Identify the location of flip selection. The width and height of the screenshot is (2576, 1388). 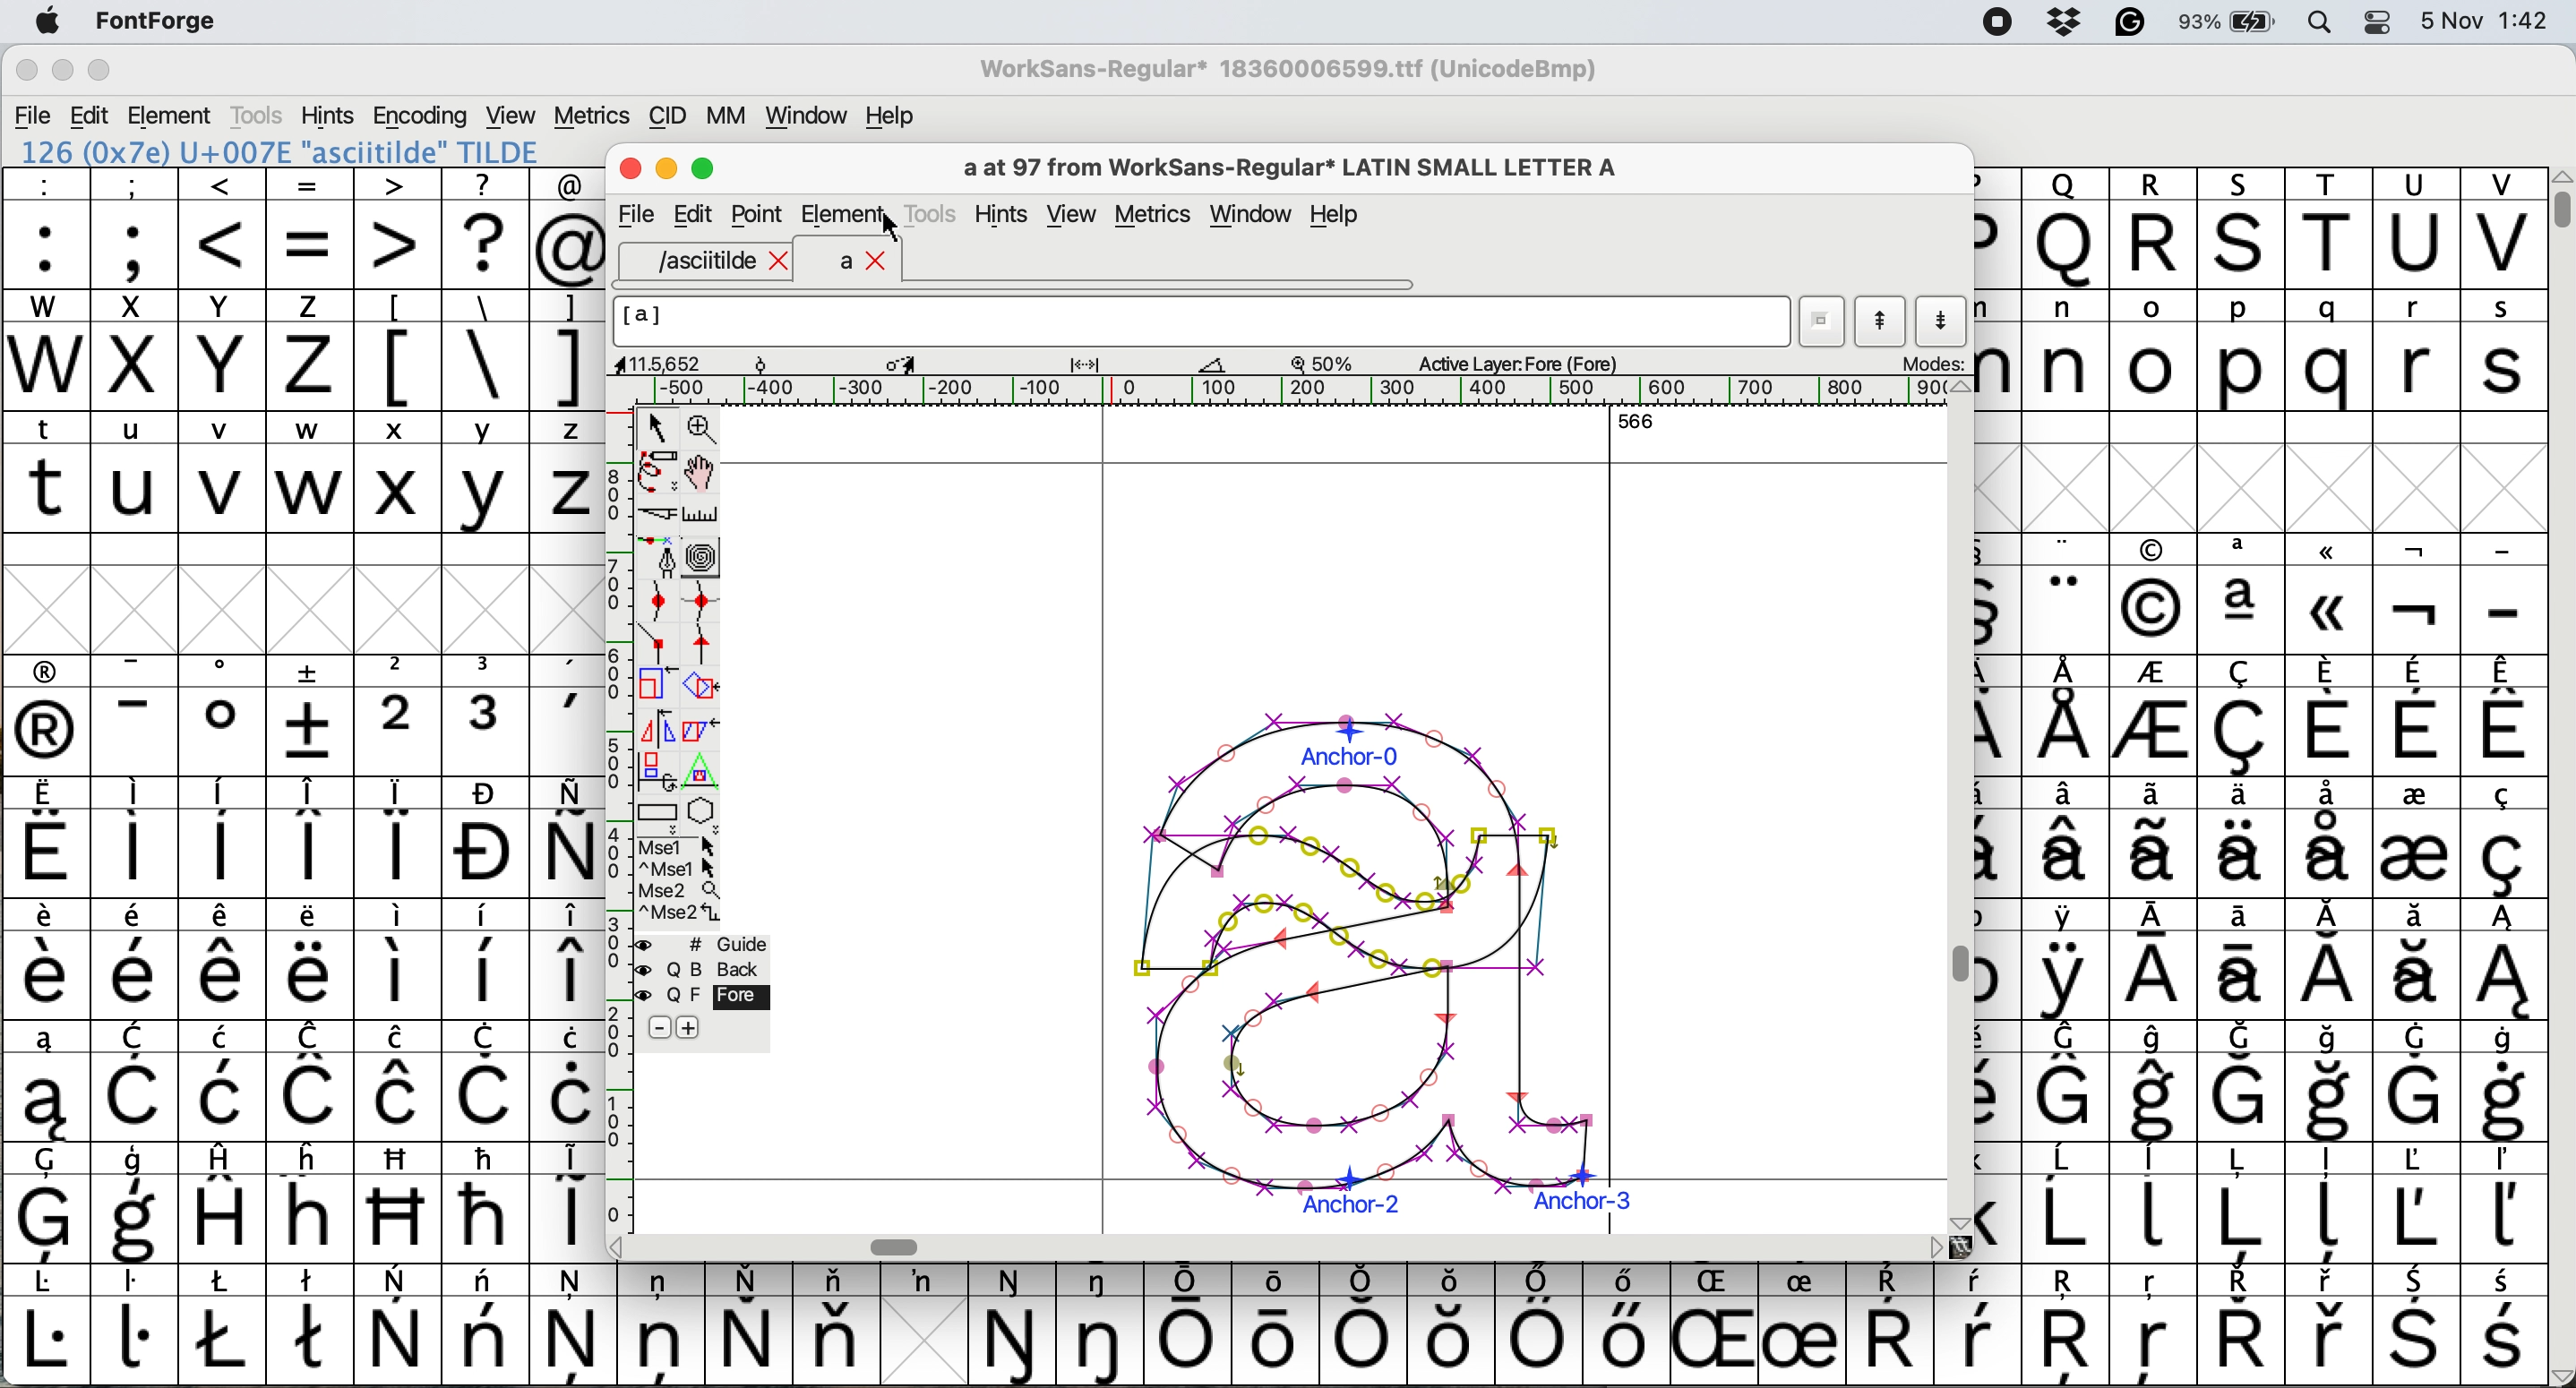
(657, 726).